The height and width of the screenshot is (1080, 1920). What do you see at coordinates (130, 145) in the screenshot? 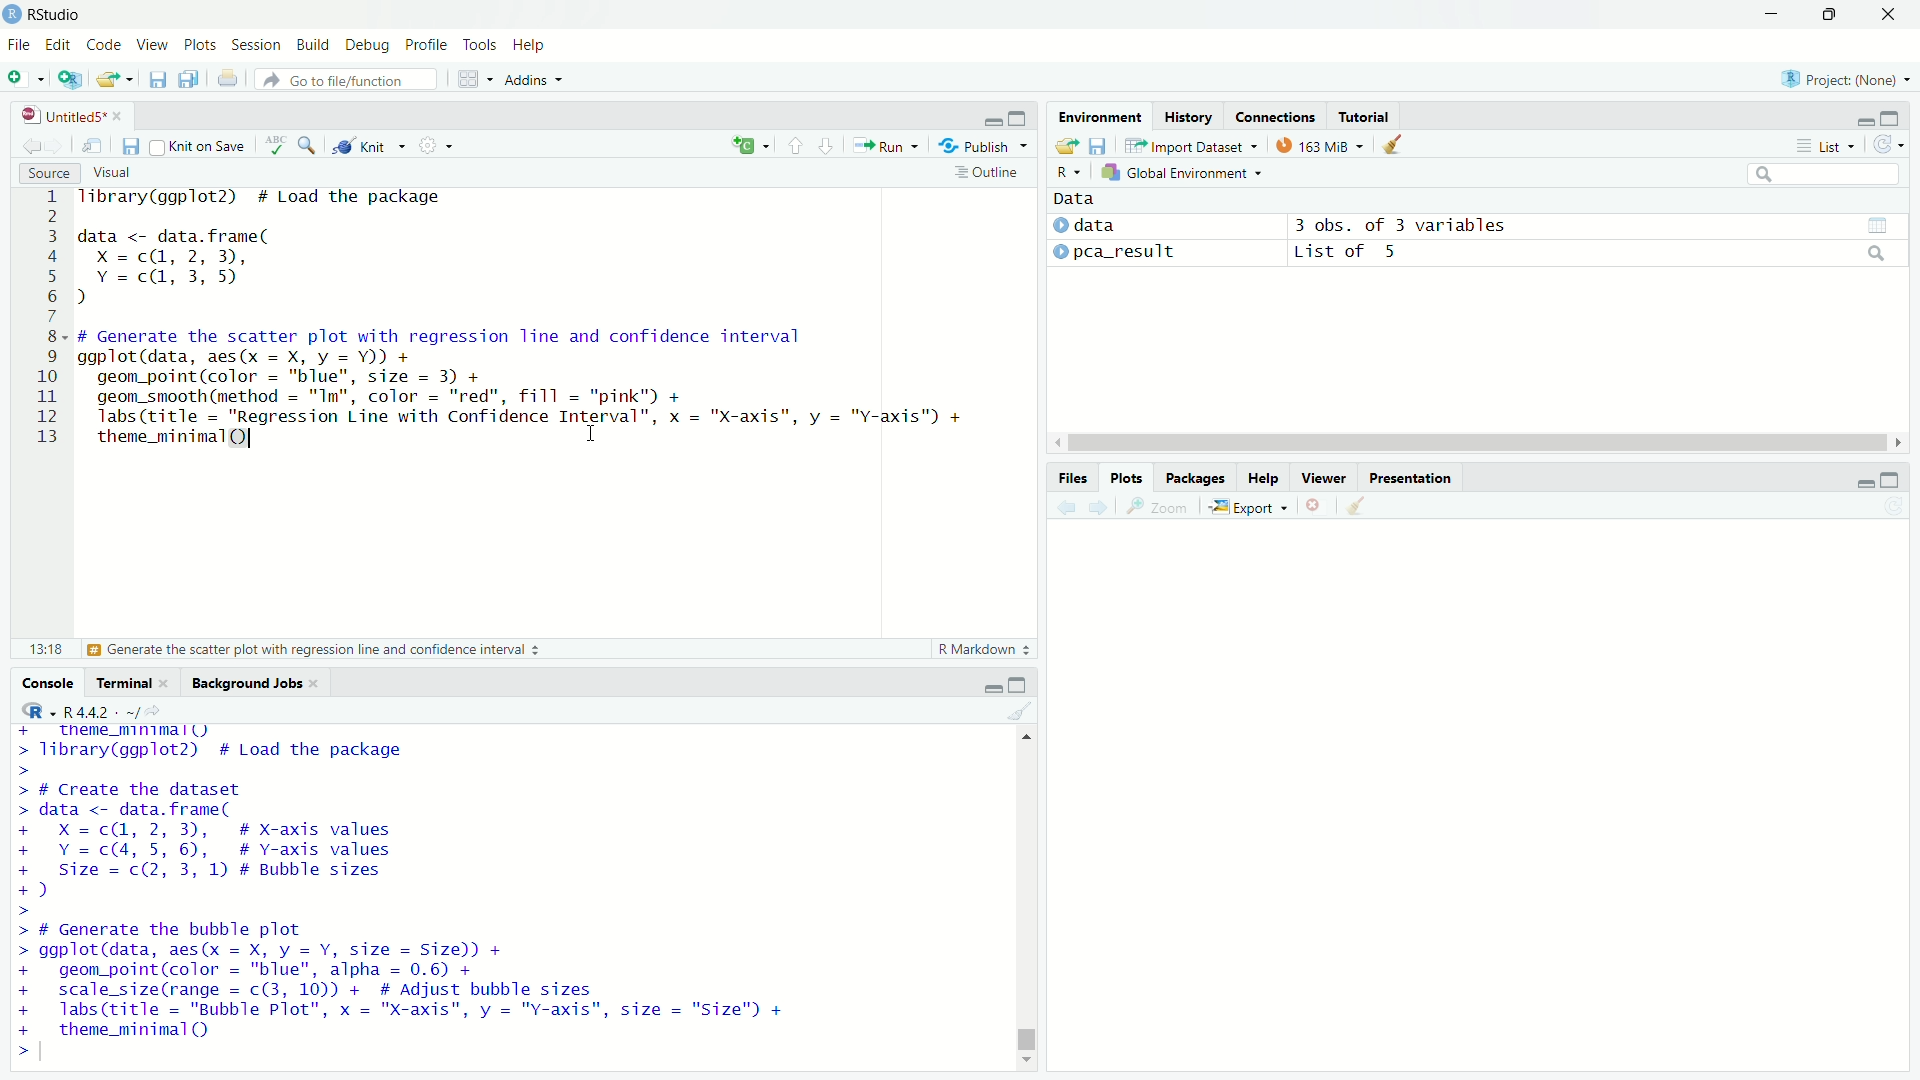
I see `Save current document` at bounding box center [130, 145].